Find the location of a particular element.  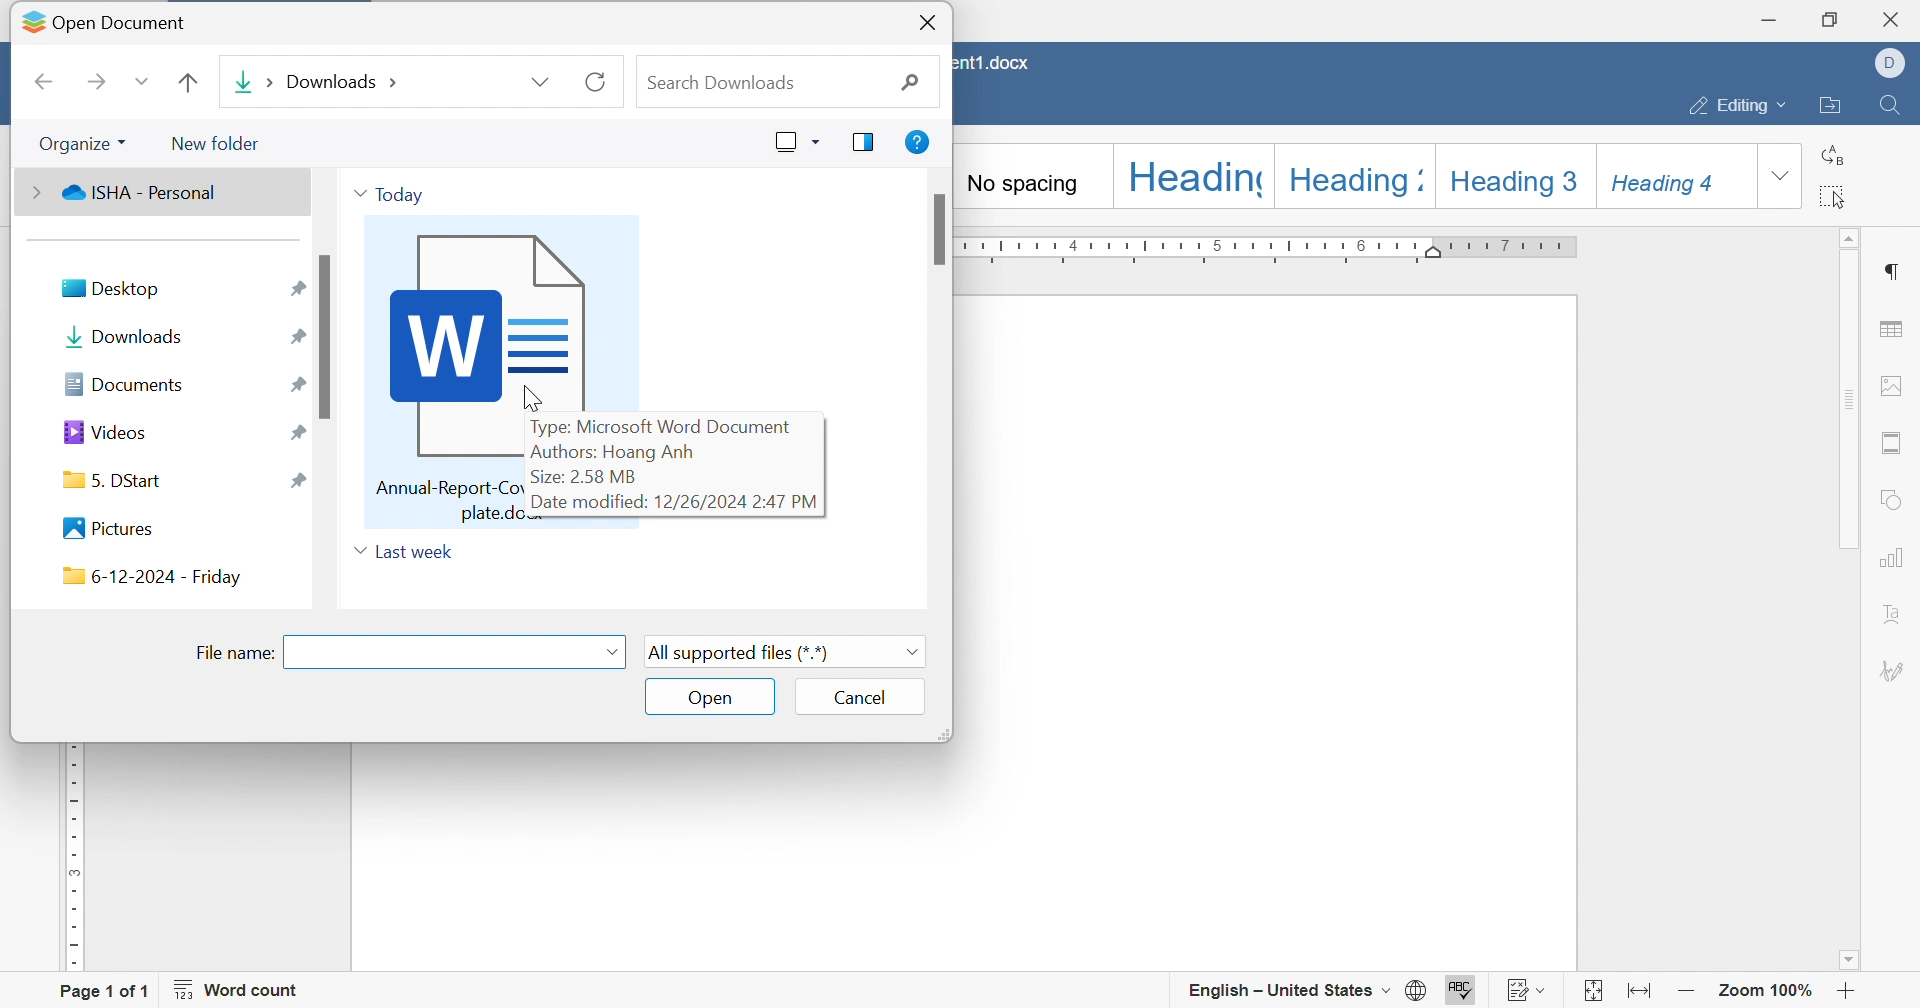

help is located at coordinates (922, 143).